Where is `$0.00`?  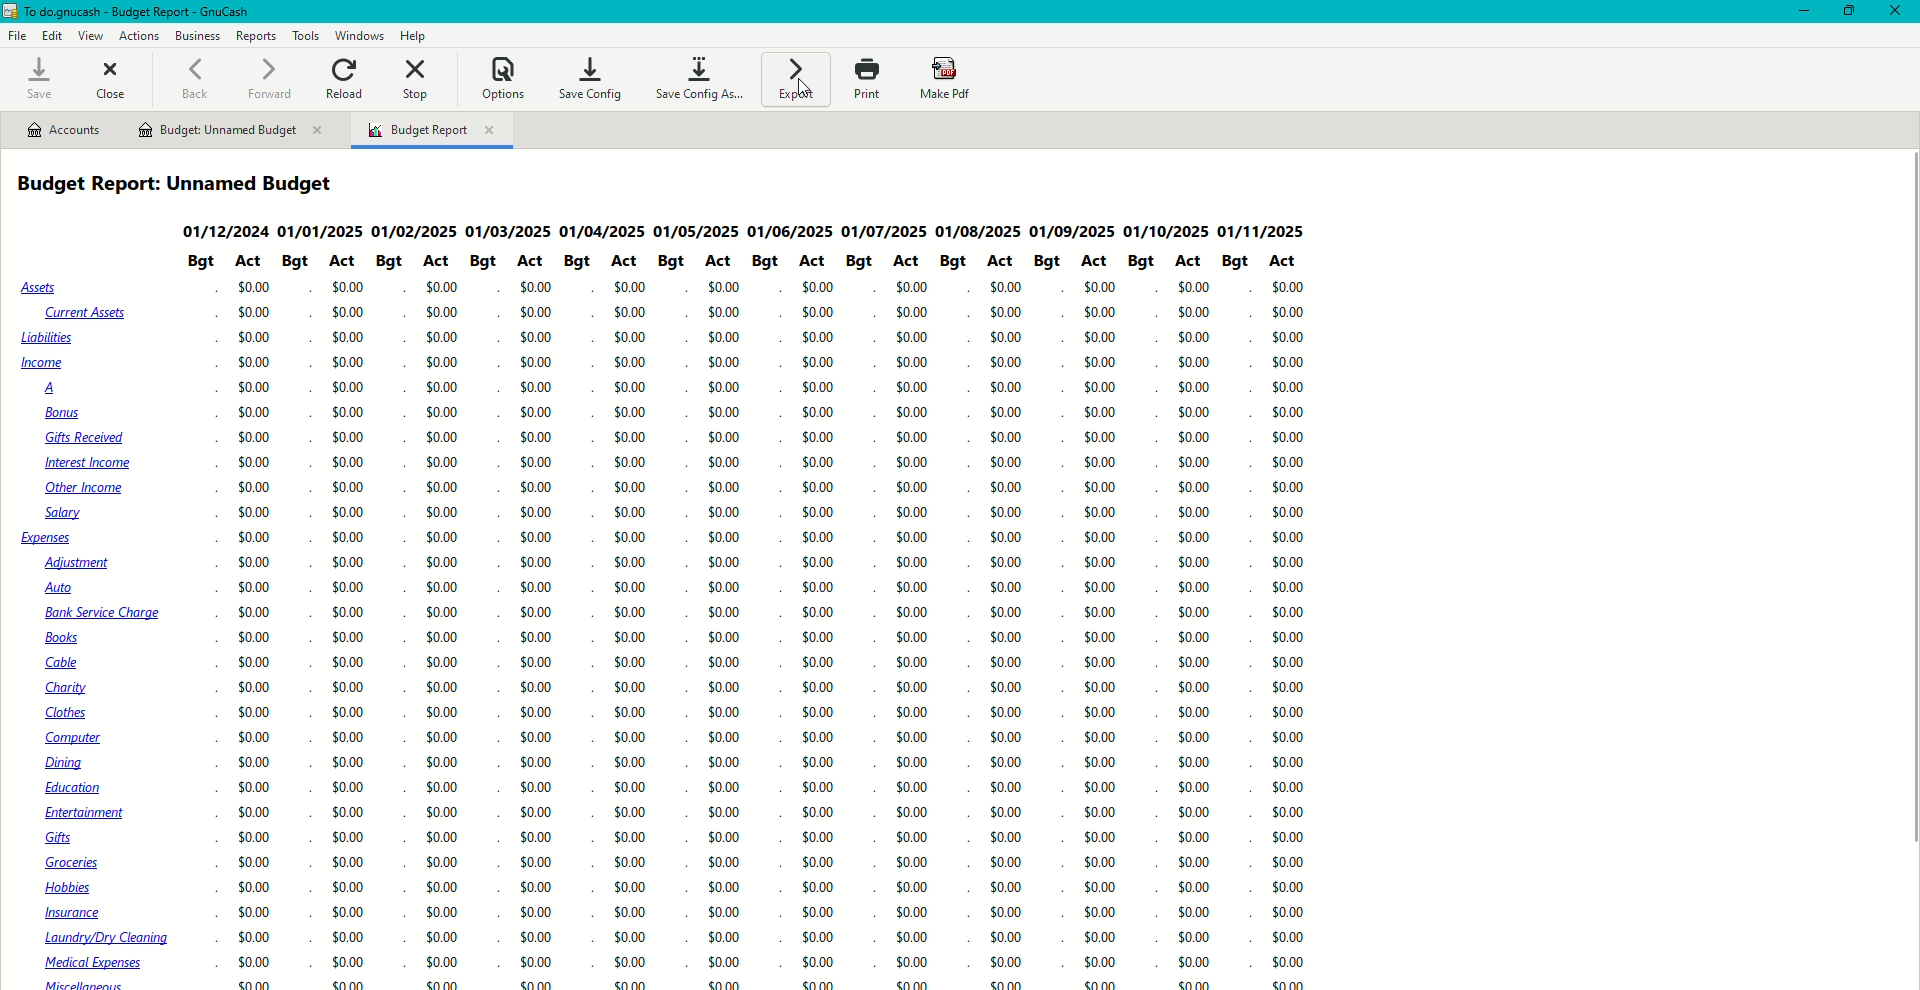
$0.00 is located at coordinates (533, 812).